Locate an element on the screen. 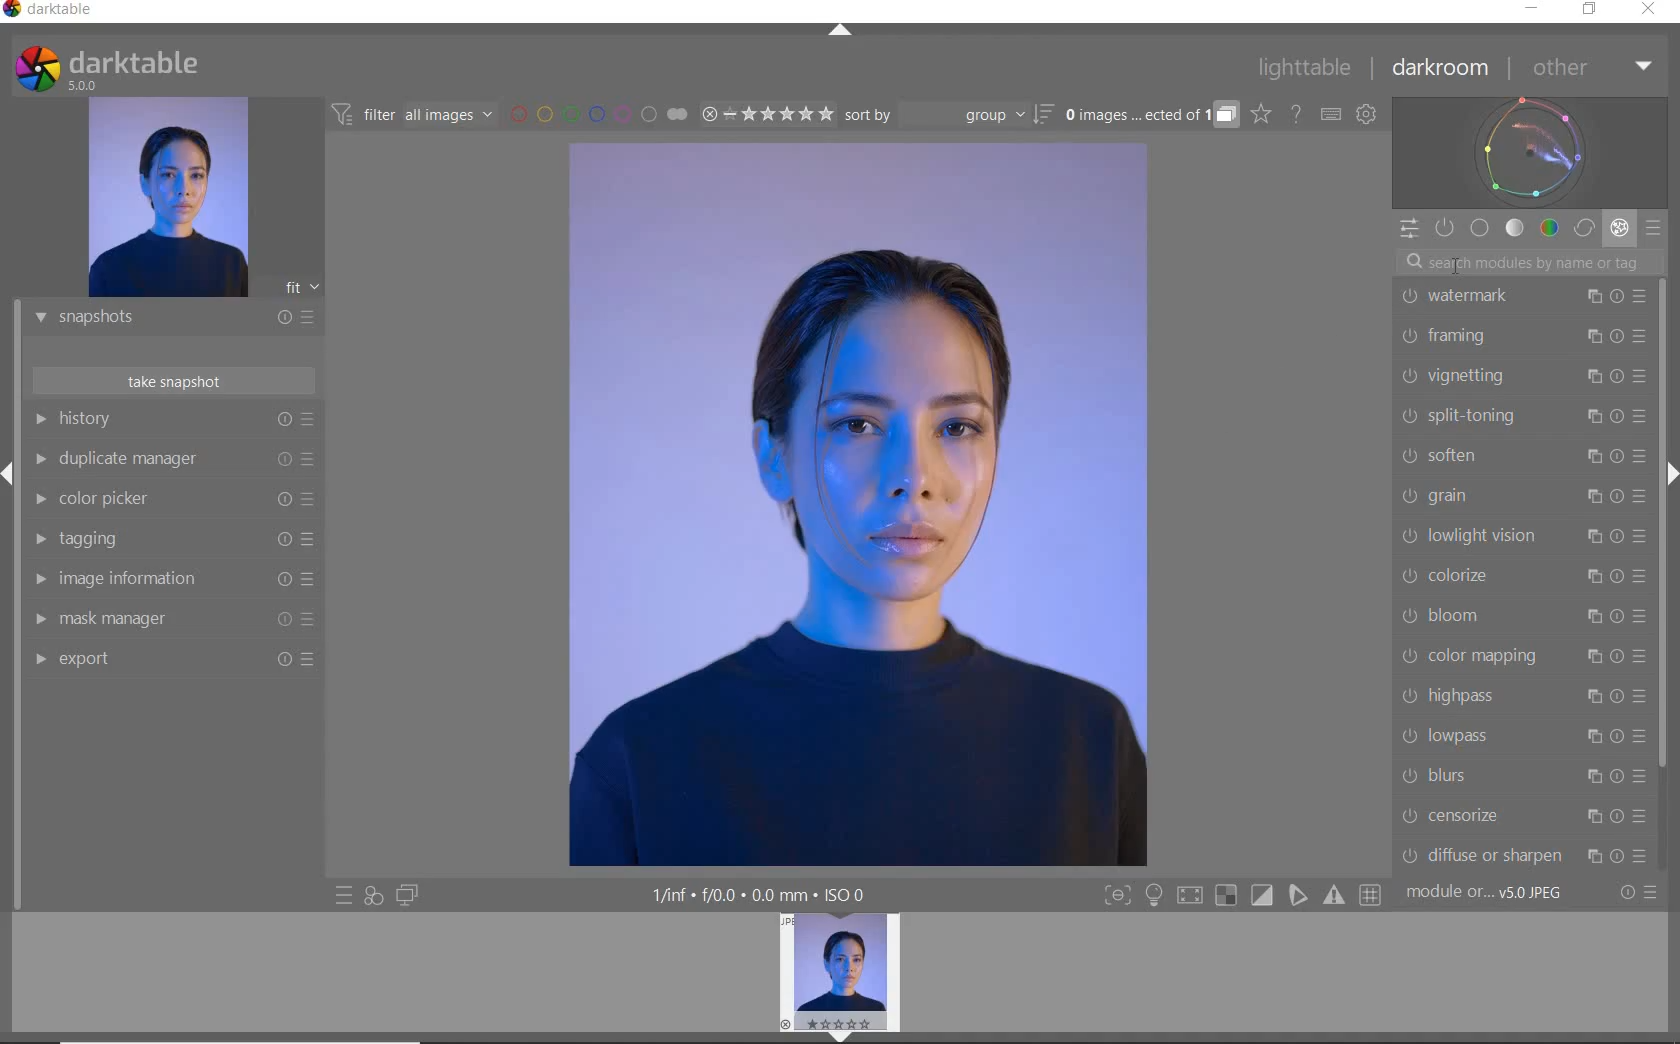 The width and height of the screenshot is (1680, 1044). EXPAND GROUPED IMAGES is located at coordinates (1151, 116).